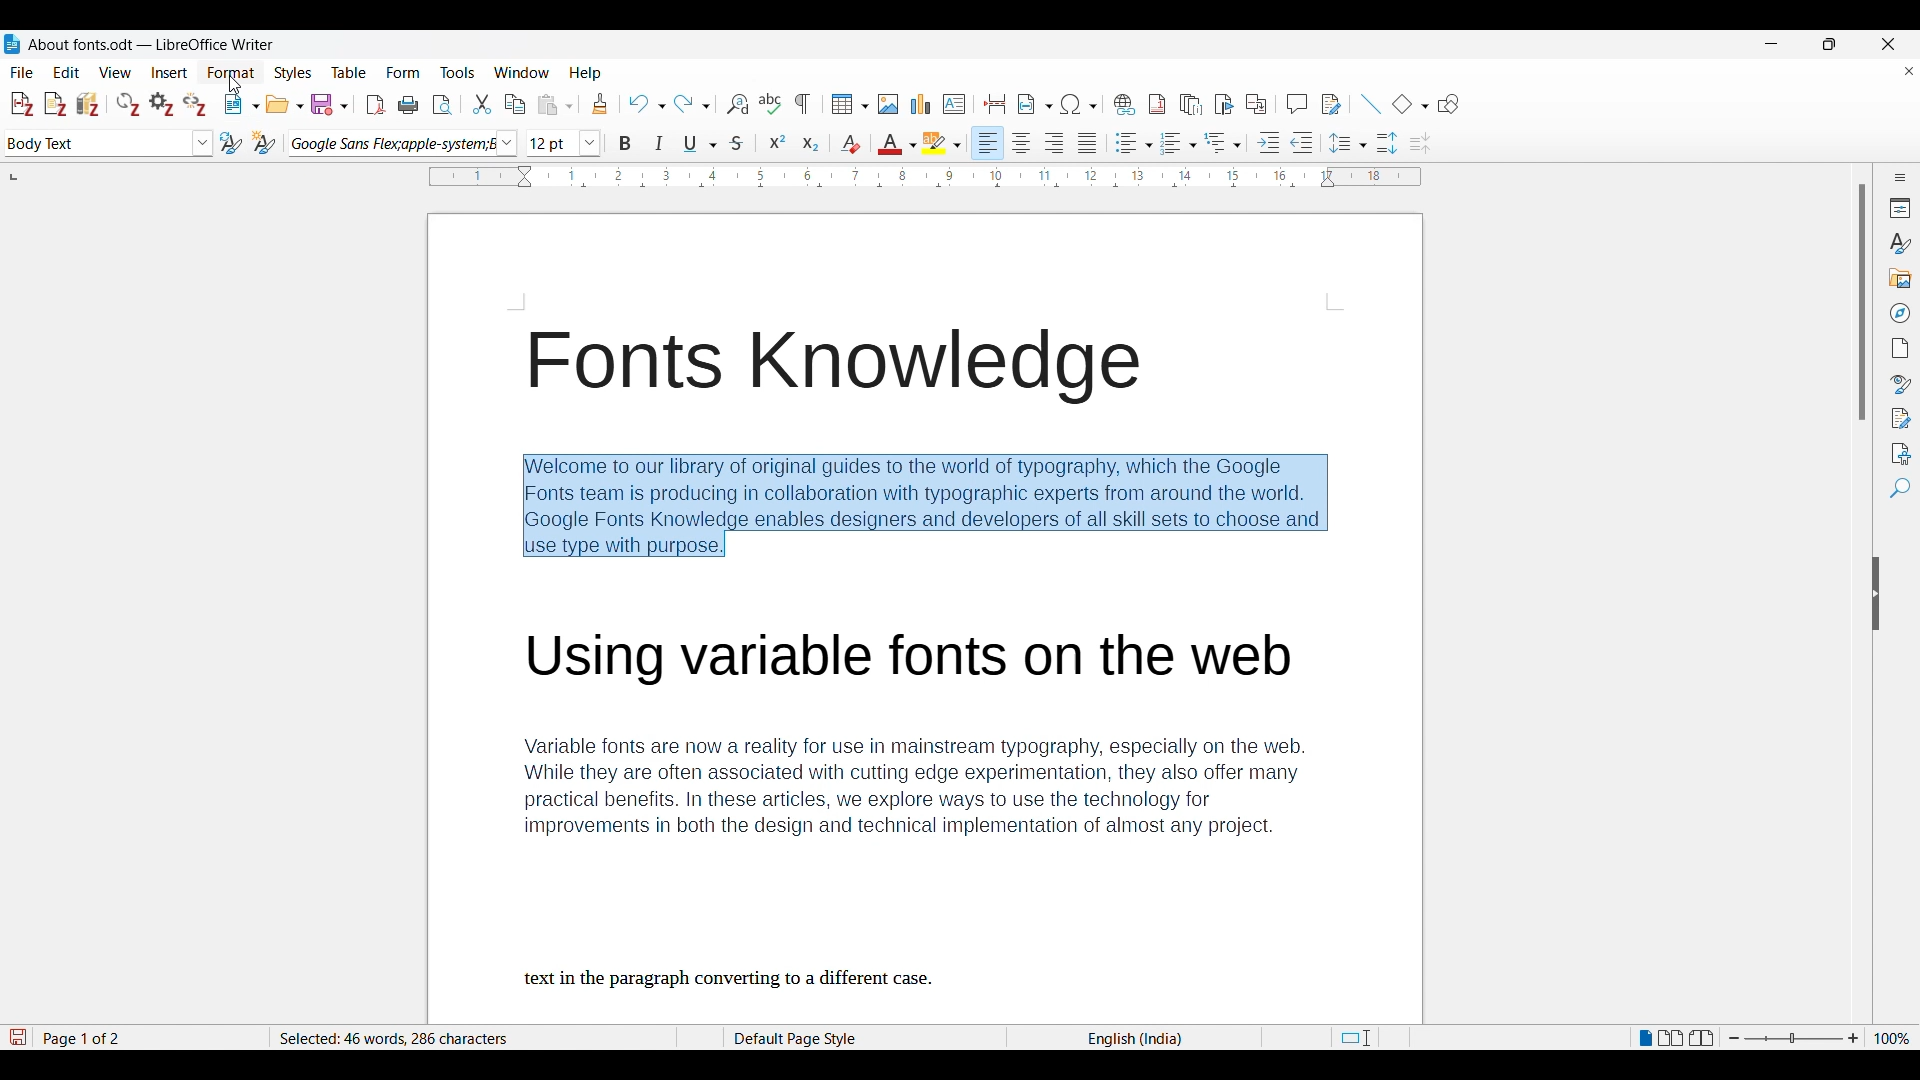 The width and height of the screenshot is (1920, 1080). I want to click on View menu, so click(116, 73).